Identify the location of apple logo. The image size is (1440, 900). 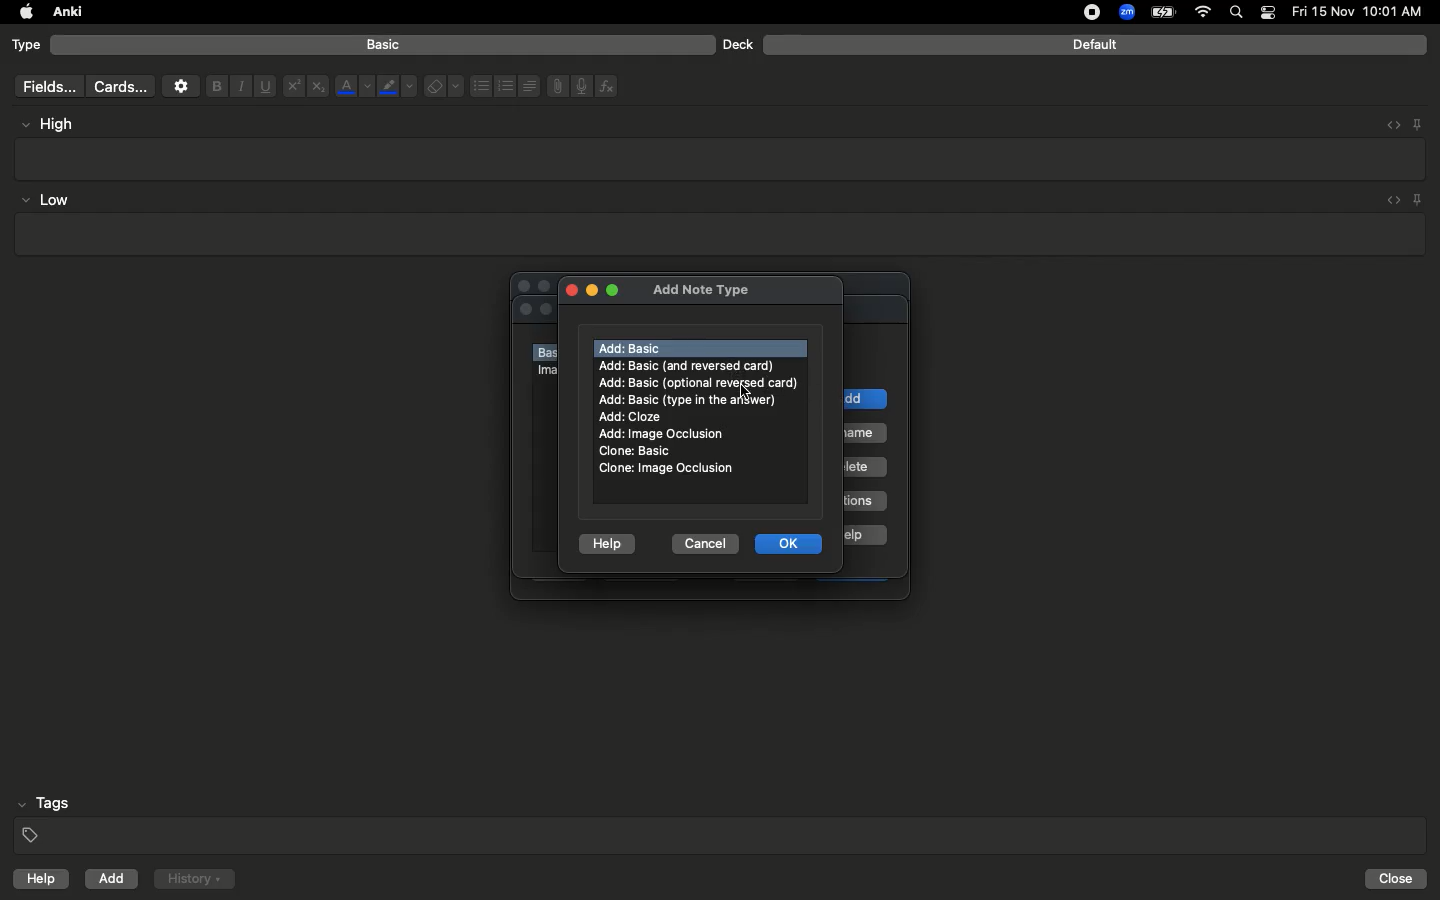
(21, 12).